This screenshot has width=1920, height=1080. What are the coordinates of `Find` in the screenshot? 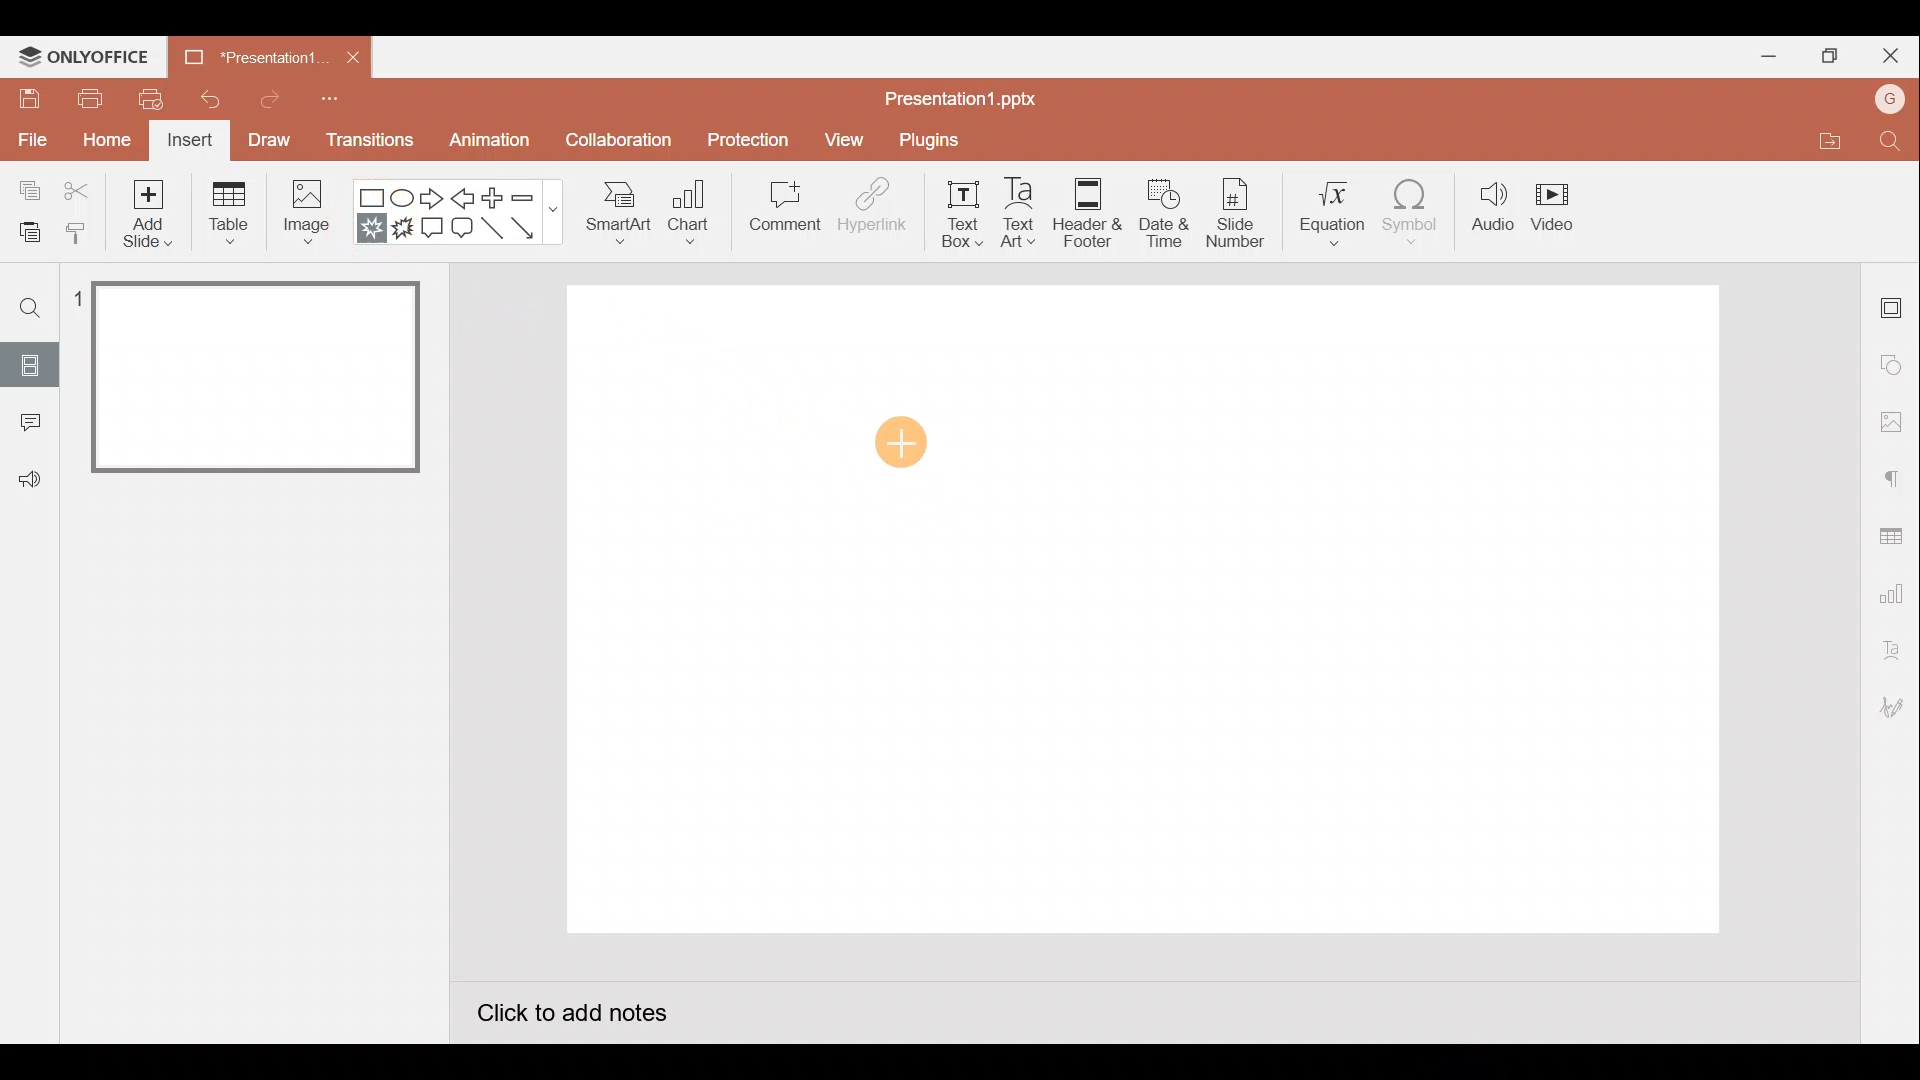 It's located at (1896, 143).